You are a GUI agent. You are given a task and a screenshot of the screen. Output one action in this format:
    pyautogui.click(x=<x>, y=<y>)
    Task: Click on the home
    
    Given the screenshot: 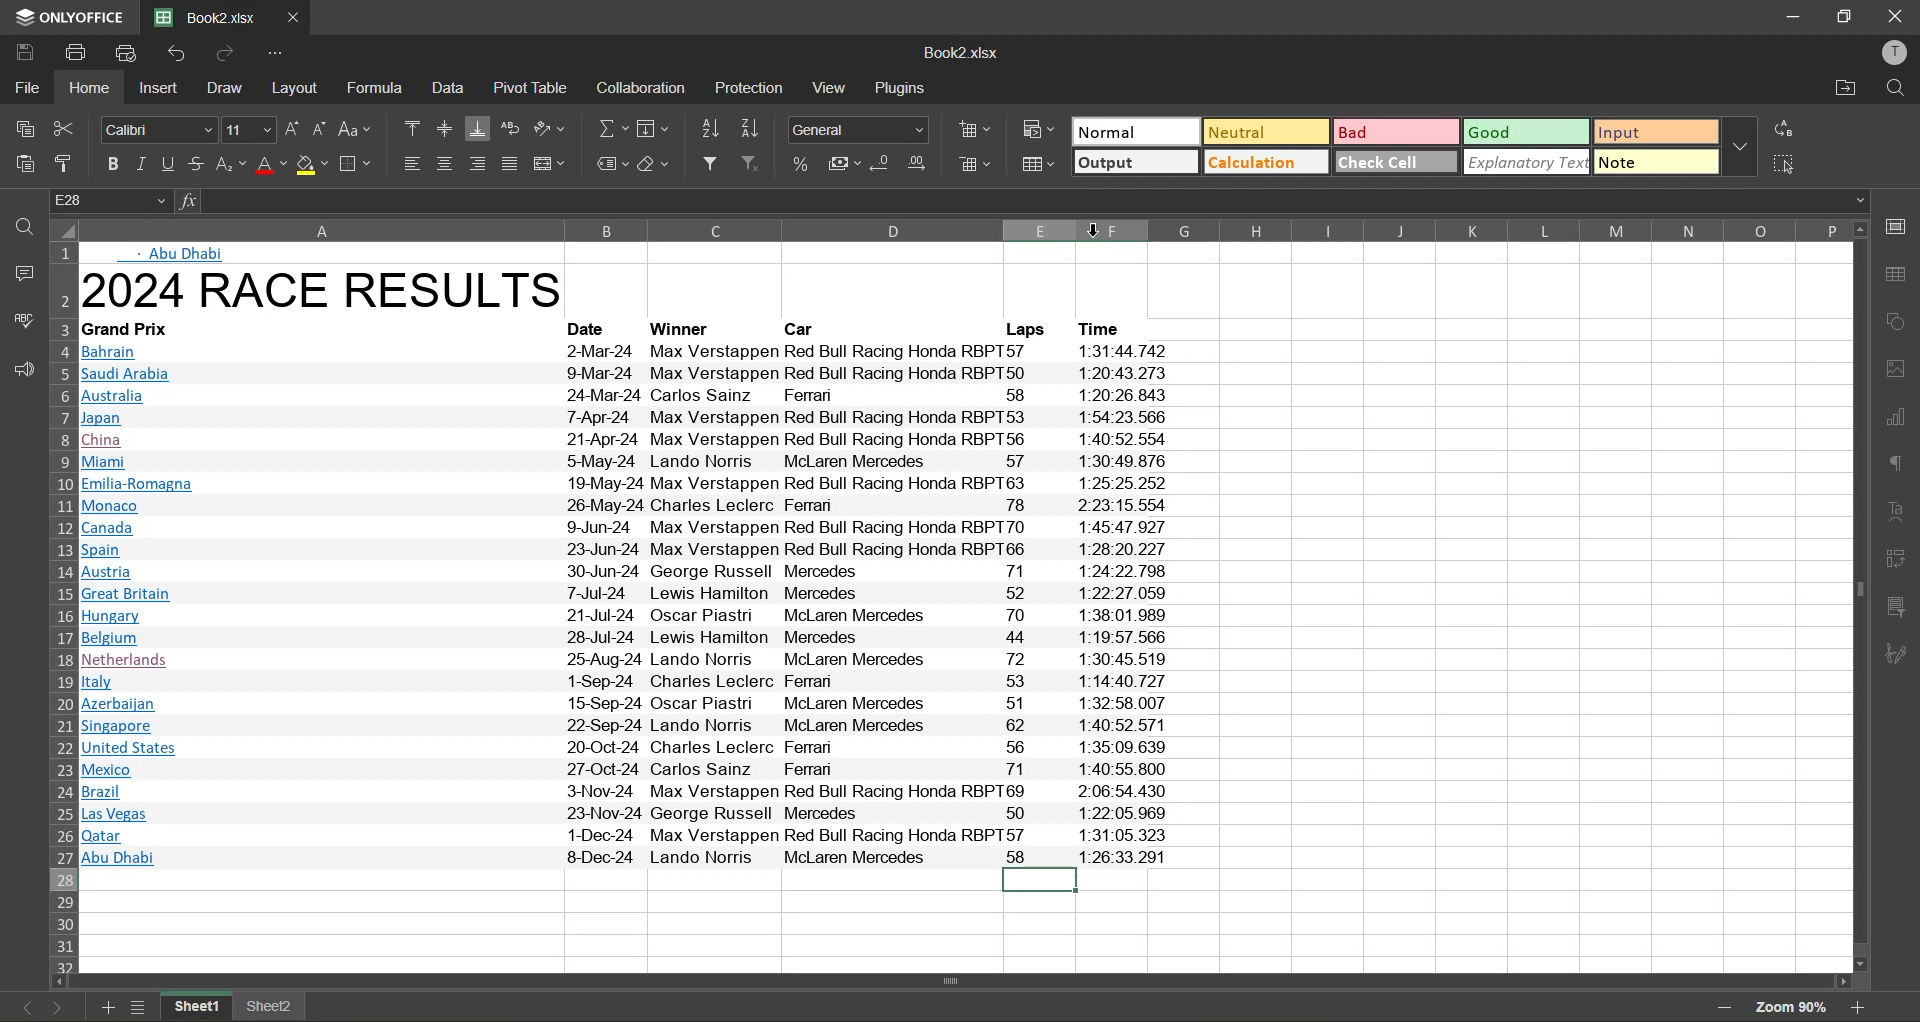 What is the action you would take?
    pyautogui.click(x=91, y=88)
    